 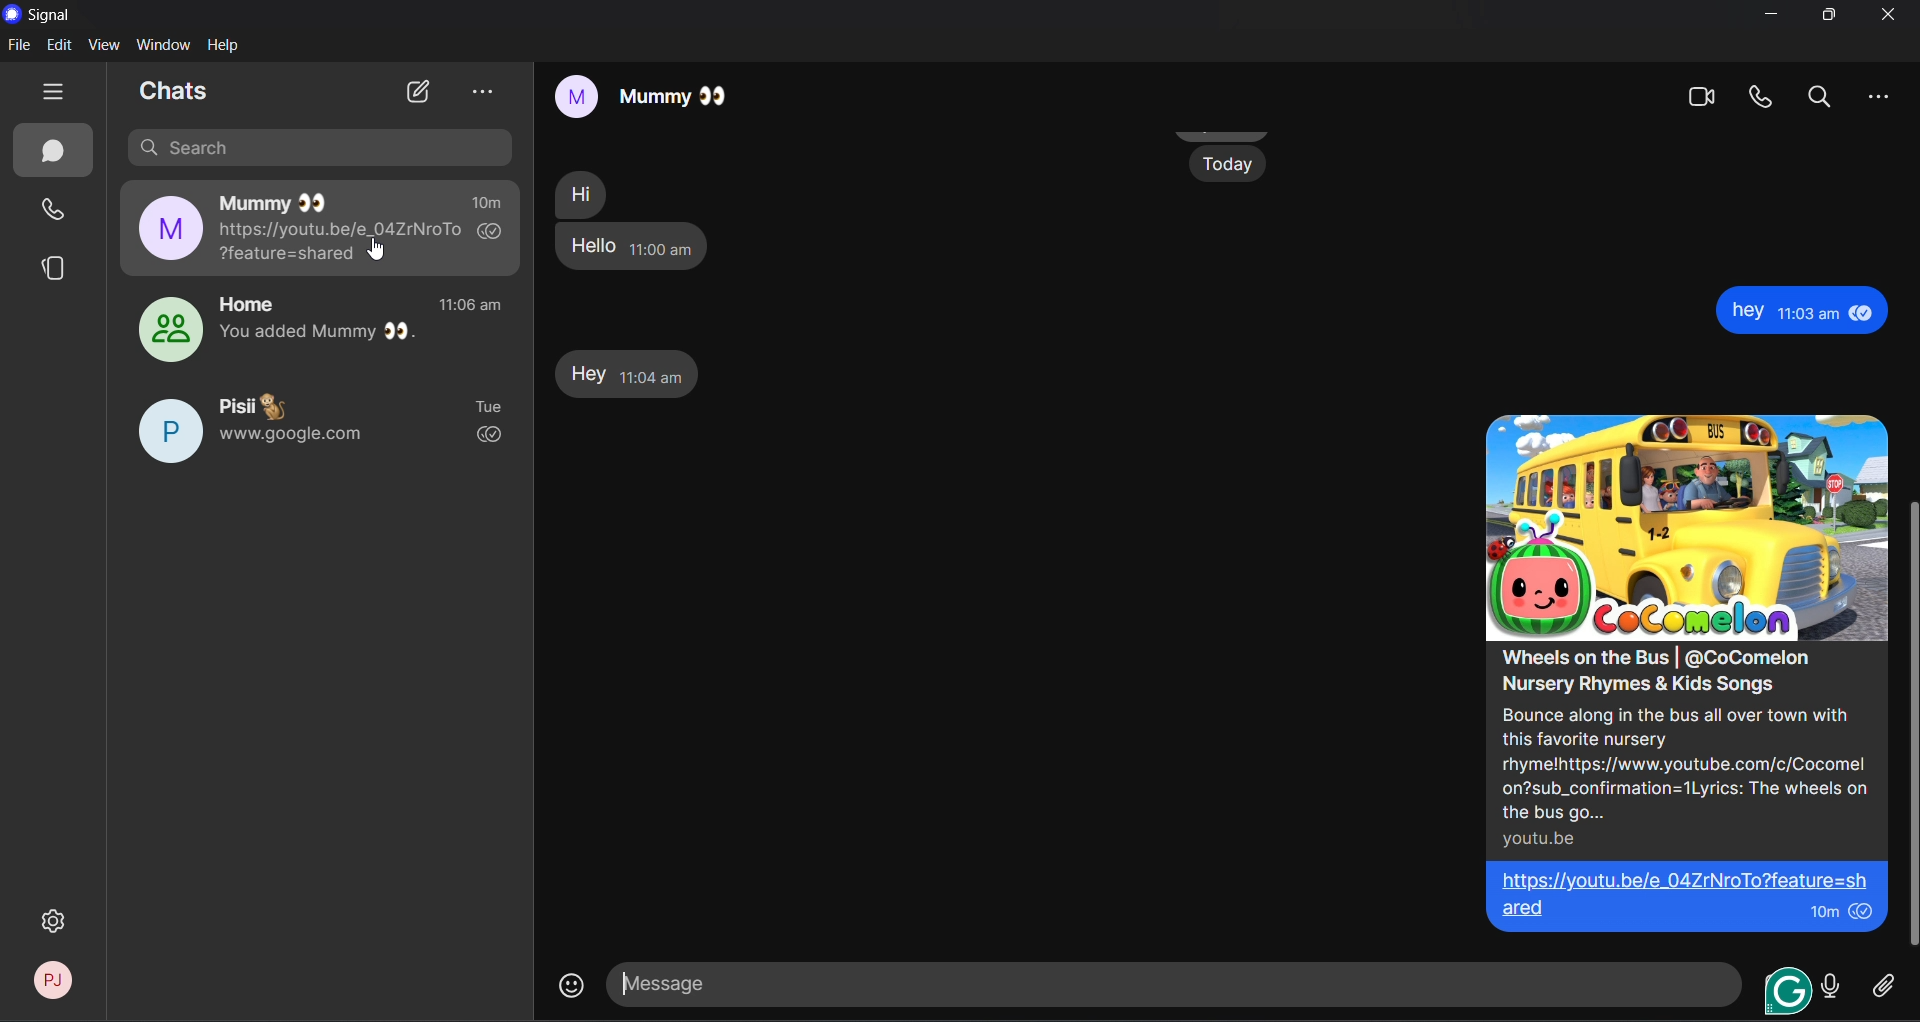 What do you see at coordinates (379, 250) in the screenshot?
I see `cursor` at bounding box center [379, 250].